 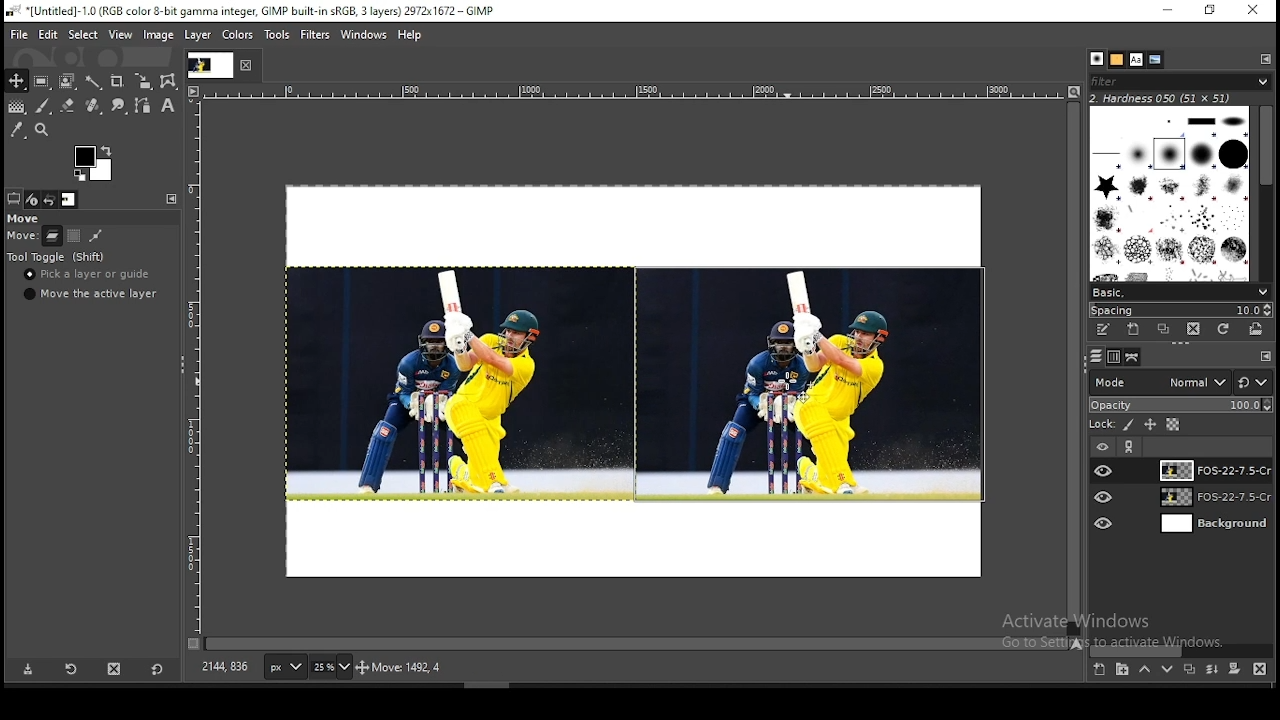 I want to click on icon and file name, so click(x=248, y=12).